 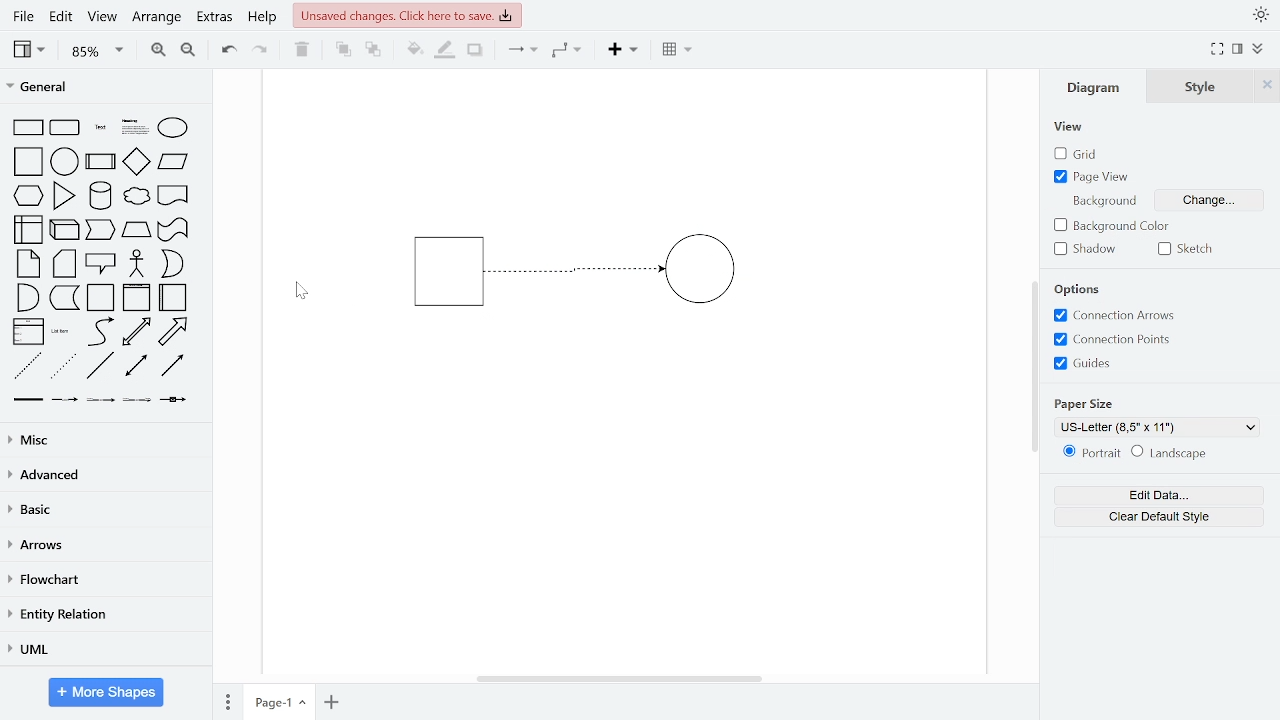 I want to click on options, so click(x=1080, y=290).